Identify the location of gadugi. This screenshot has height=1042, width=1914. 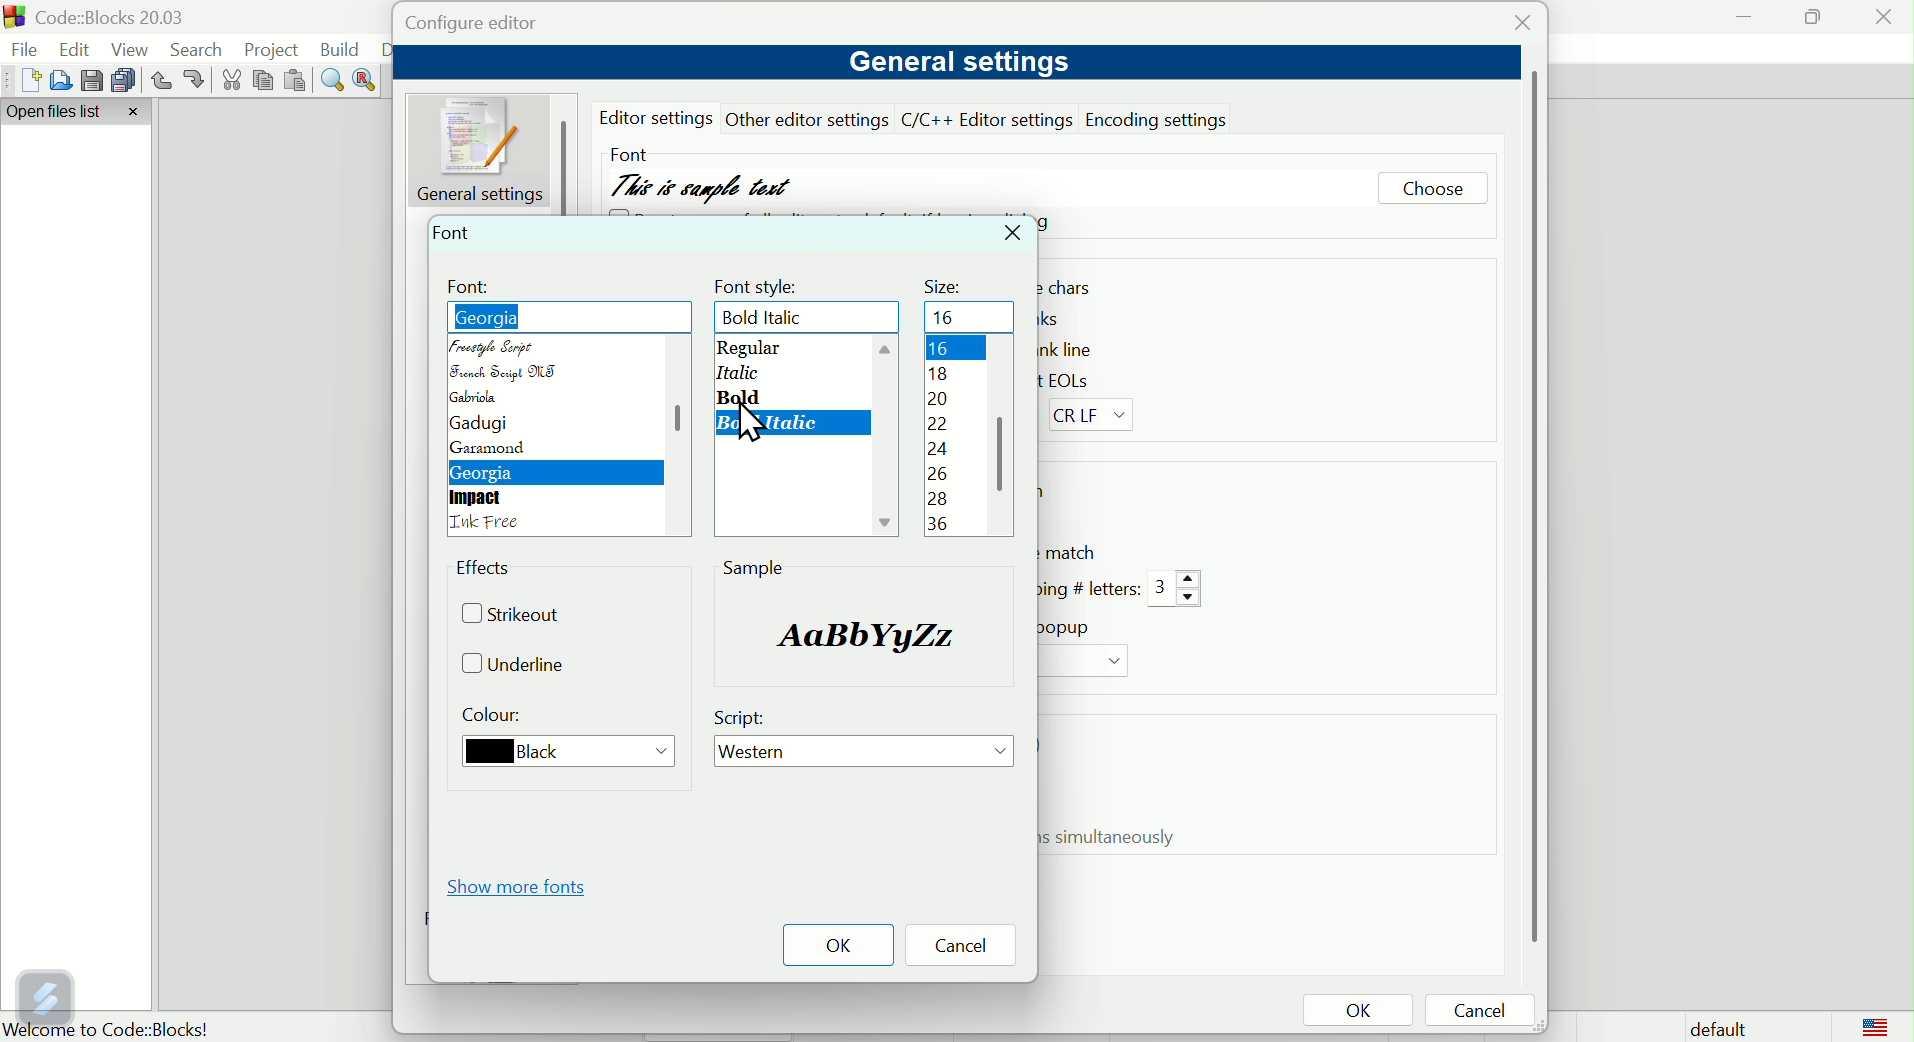
(476, 424).